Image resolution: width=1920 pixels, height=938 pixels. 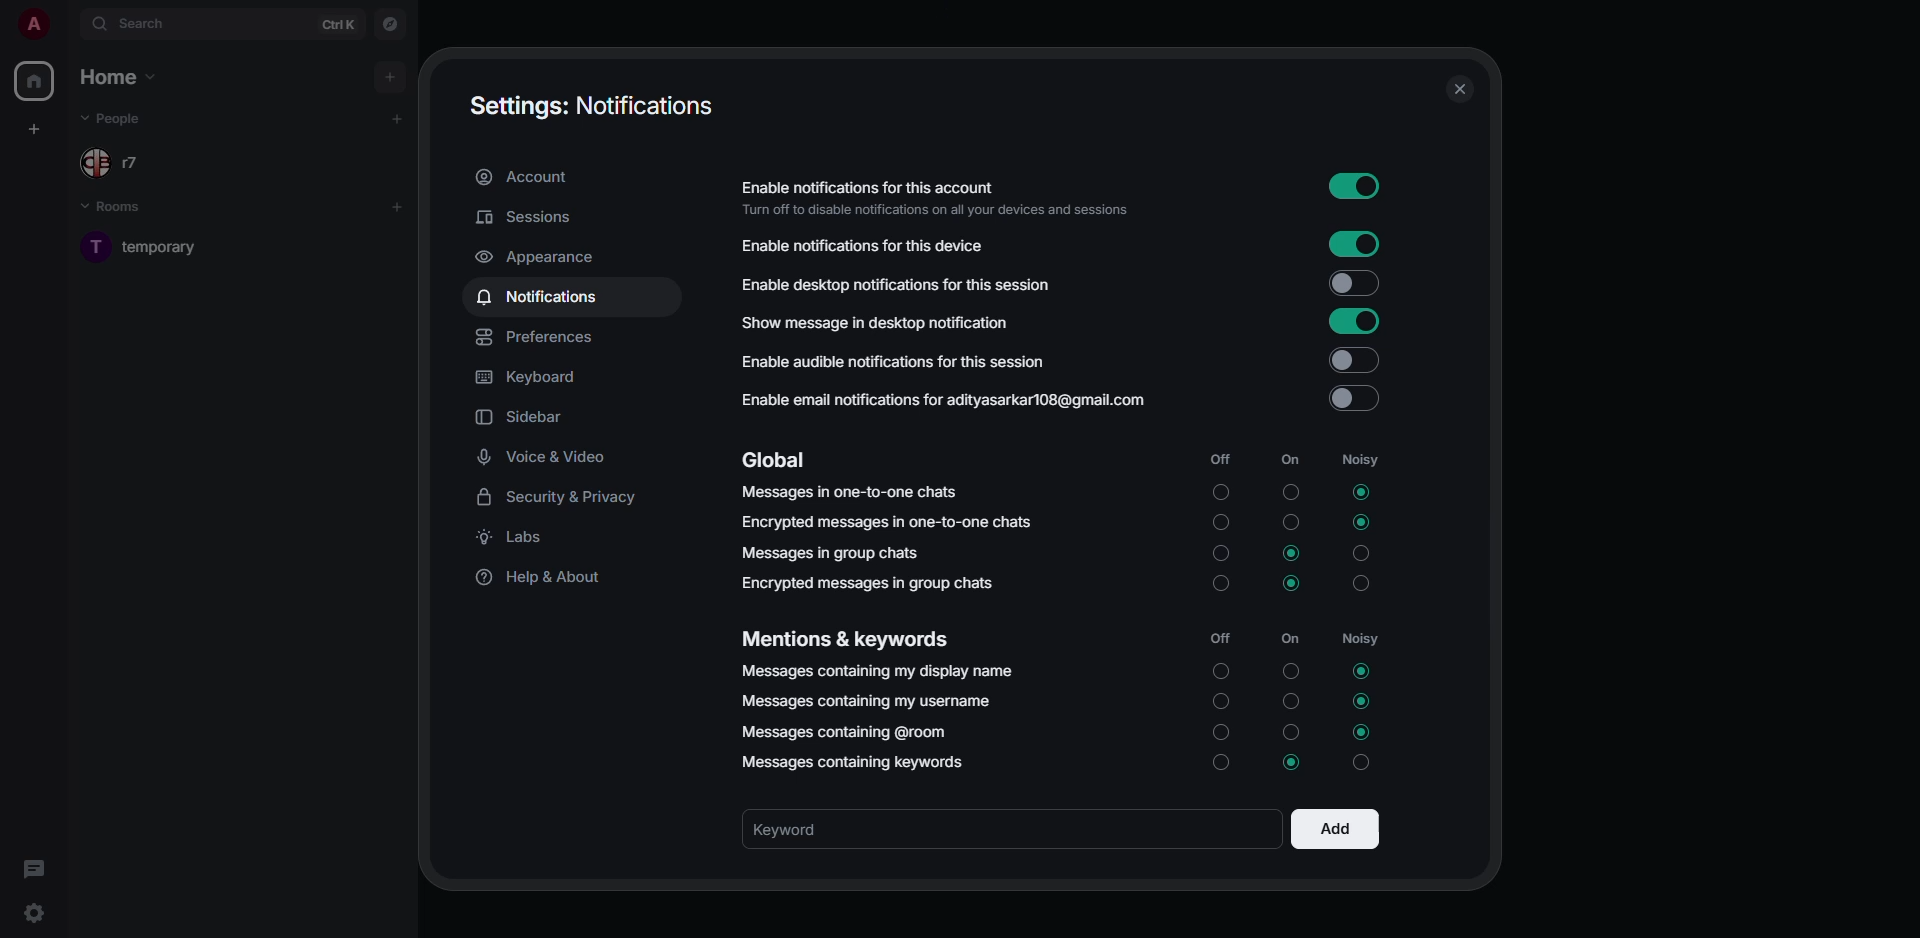 What do you see at coordinates (1223, 524) in the screenshot?
I see `turnon` at bounding box center [1223, 524].